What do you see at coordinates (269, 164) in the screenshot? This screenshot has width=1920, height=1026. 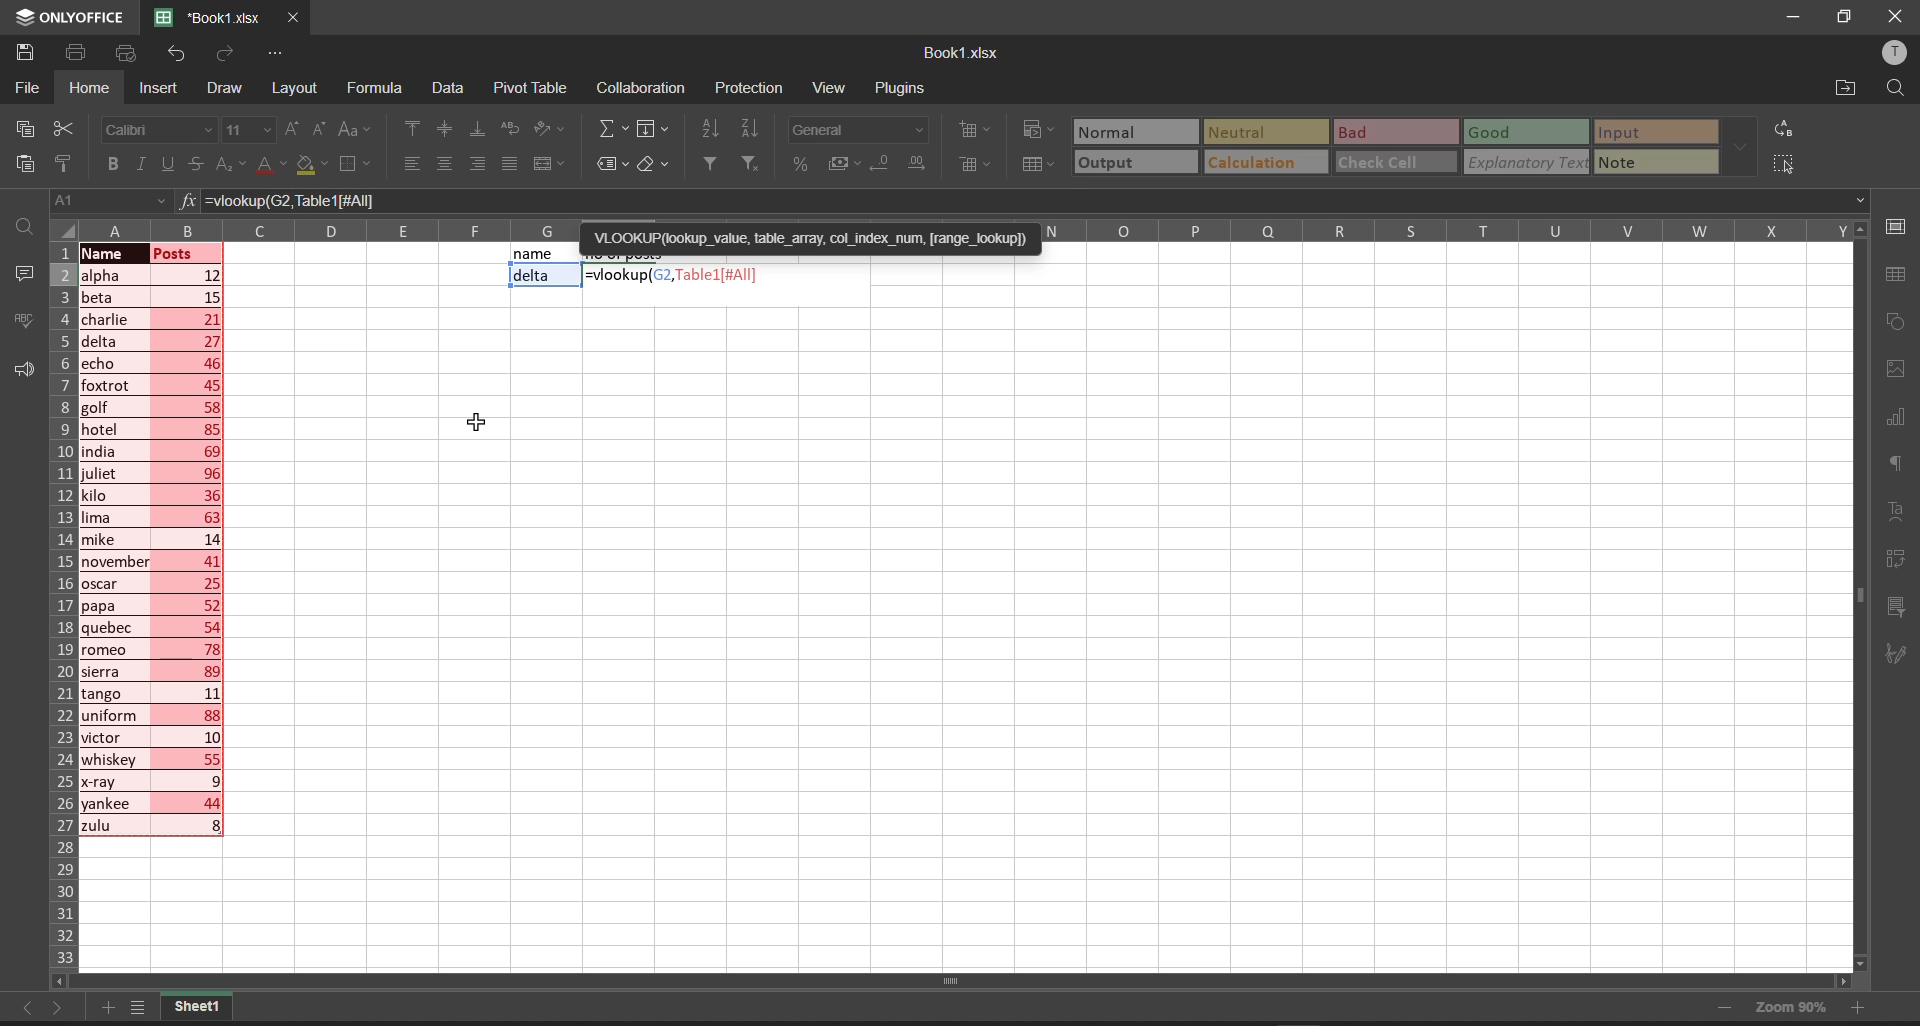 I see `font color` at bounding box center [269, 164].